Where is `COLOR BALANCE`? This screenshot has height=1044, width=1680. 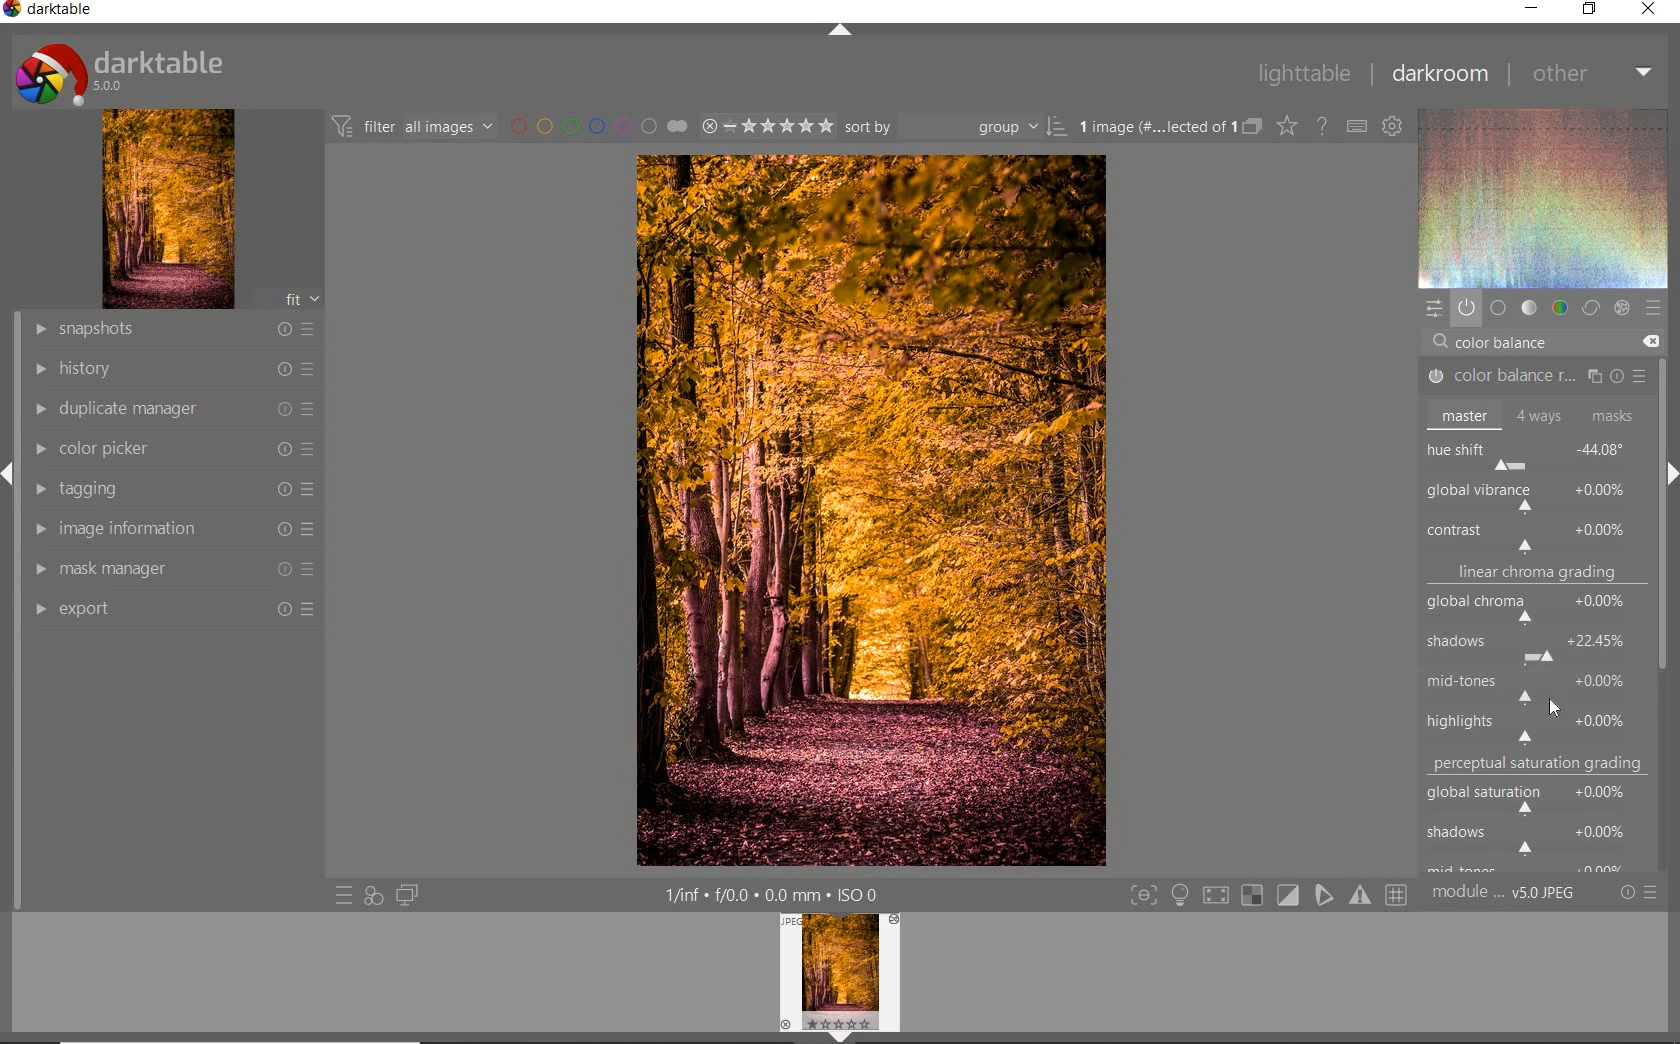 COLOR BALANCE is located at coordinates (1507, 343).